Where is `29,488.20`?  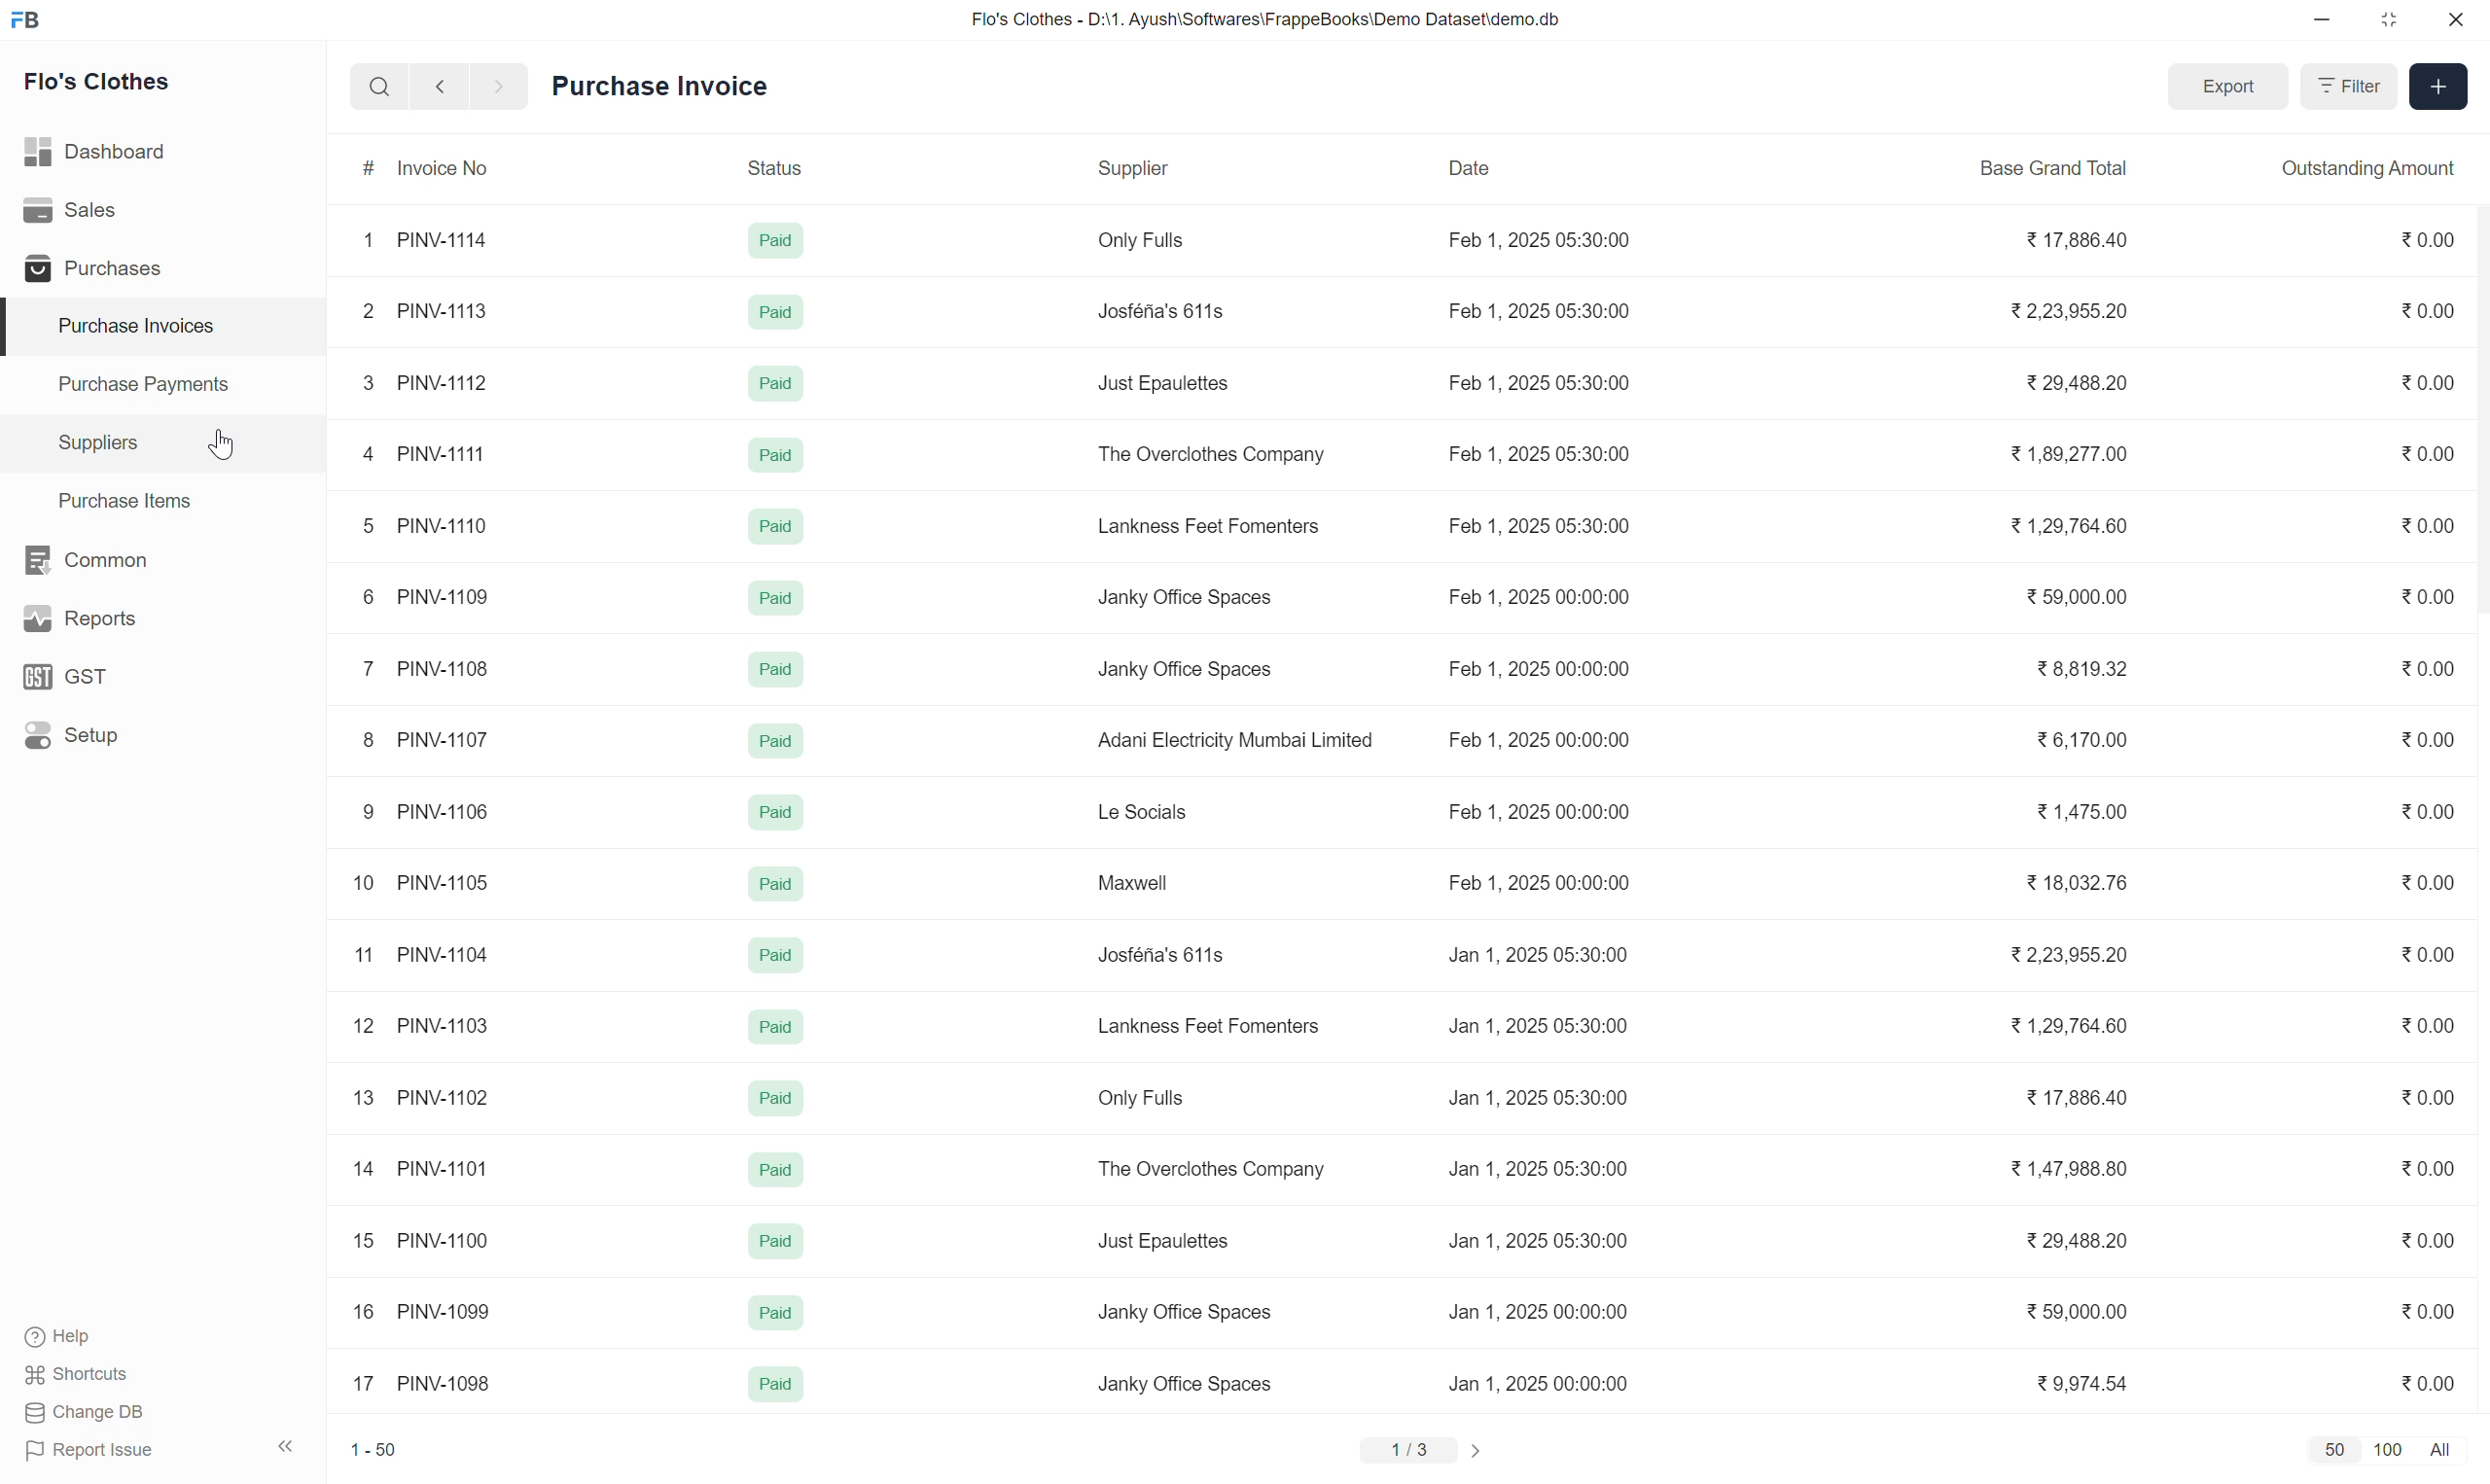 29,488.20 is located at coordinates (2078, 383).